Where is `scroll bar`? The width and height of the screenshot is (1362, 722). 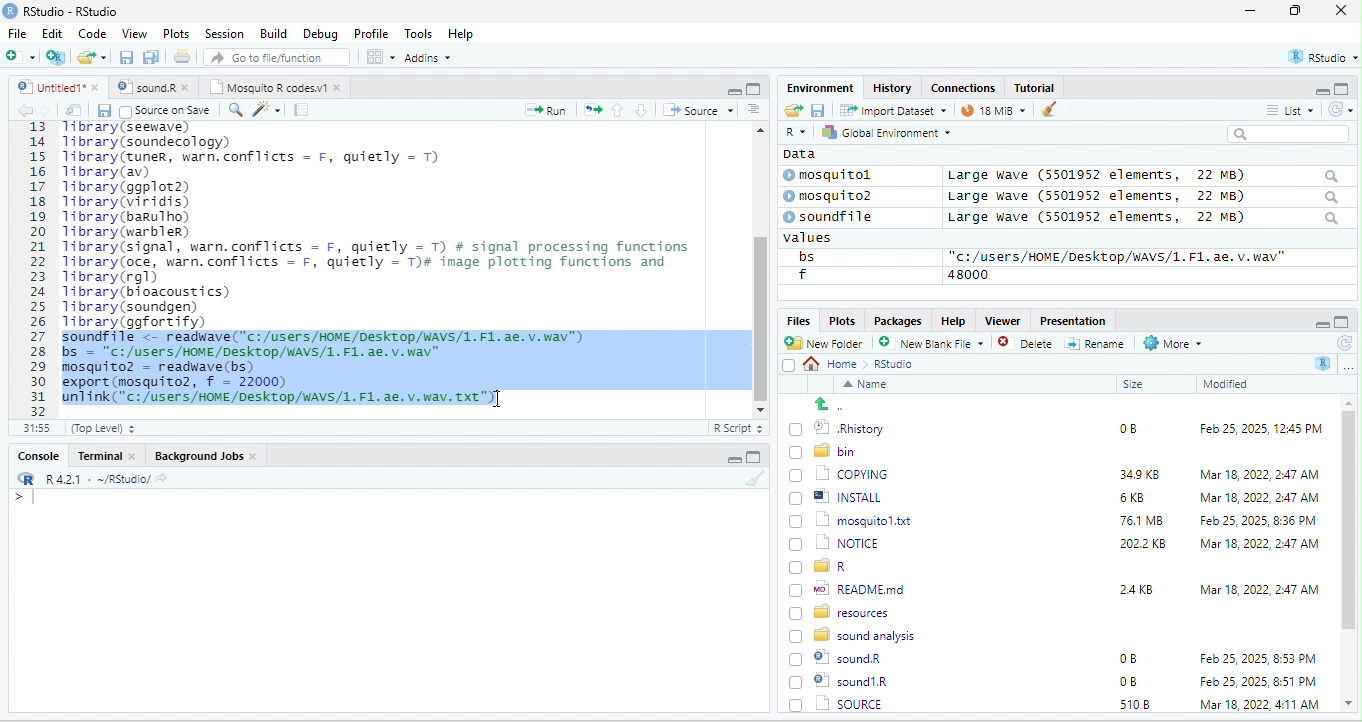
scroll bar is located at coordinates (759, 267).